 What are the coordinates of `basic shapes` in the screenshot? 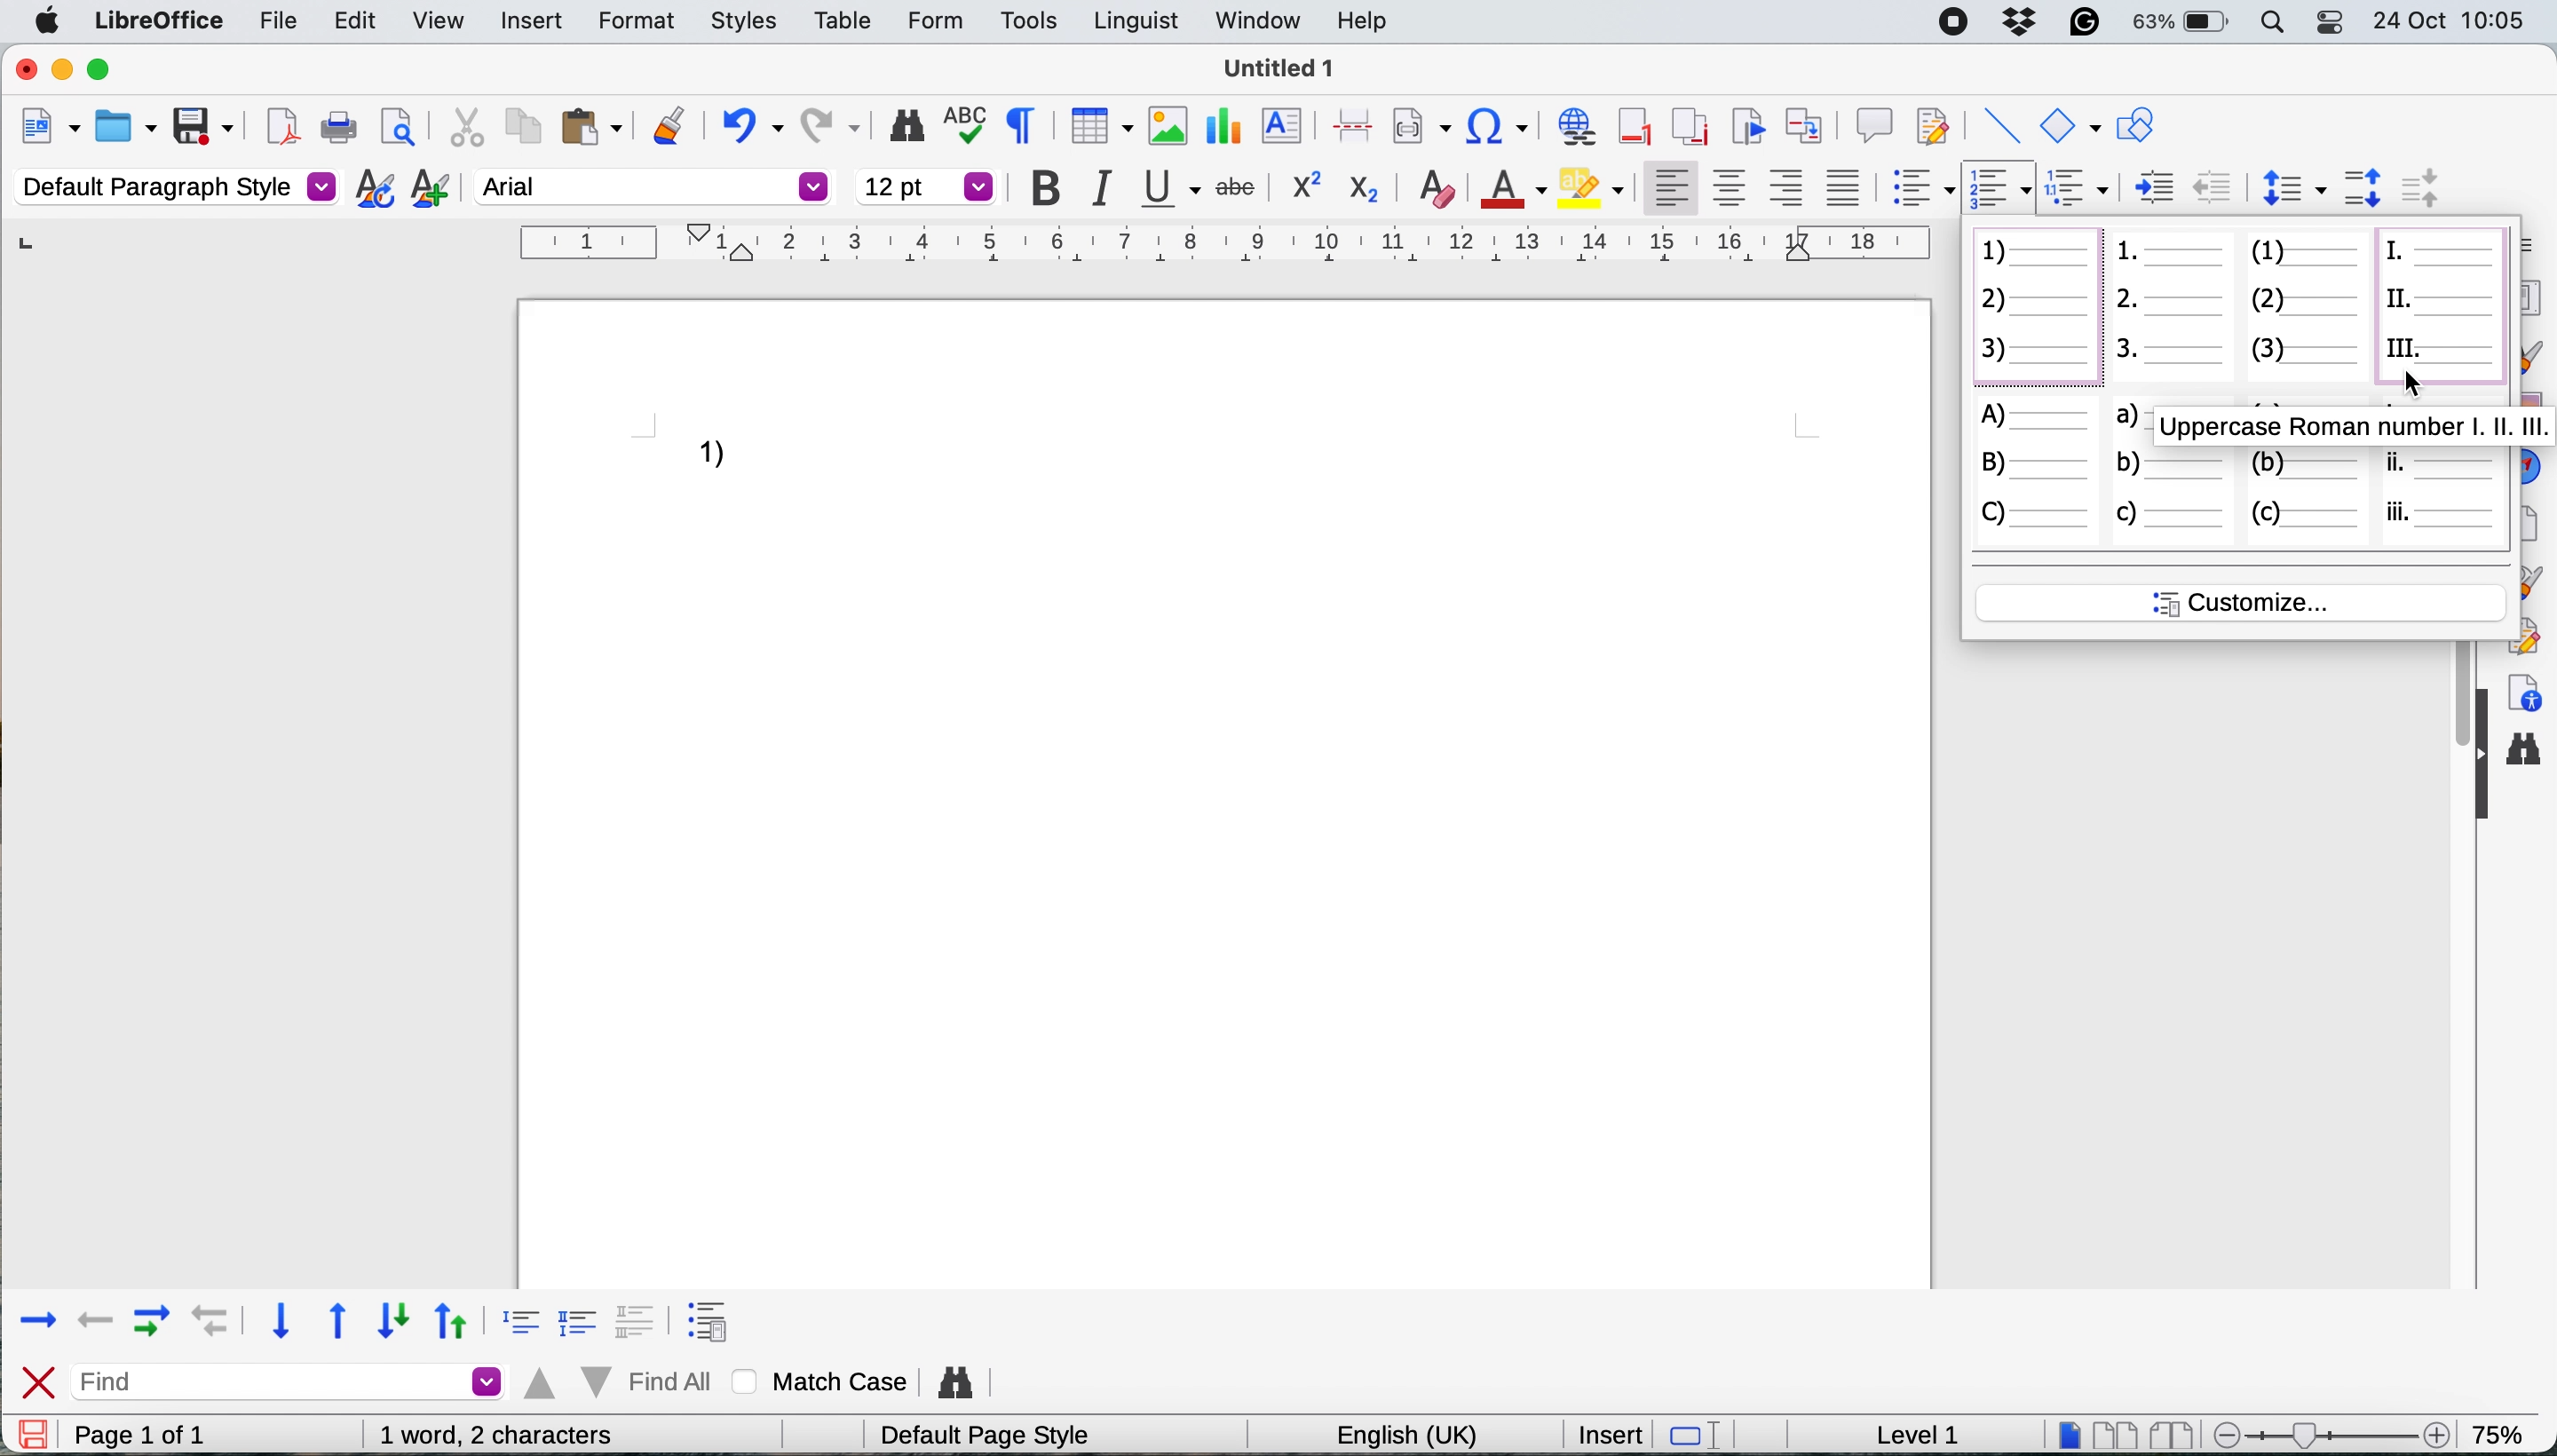 It's located at (2069, 125).